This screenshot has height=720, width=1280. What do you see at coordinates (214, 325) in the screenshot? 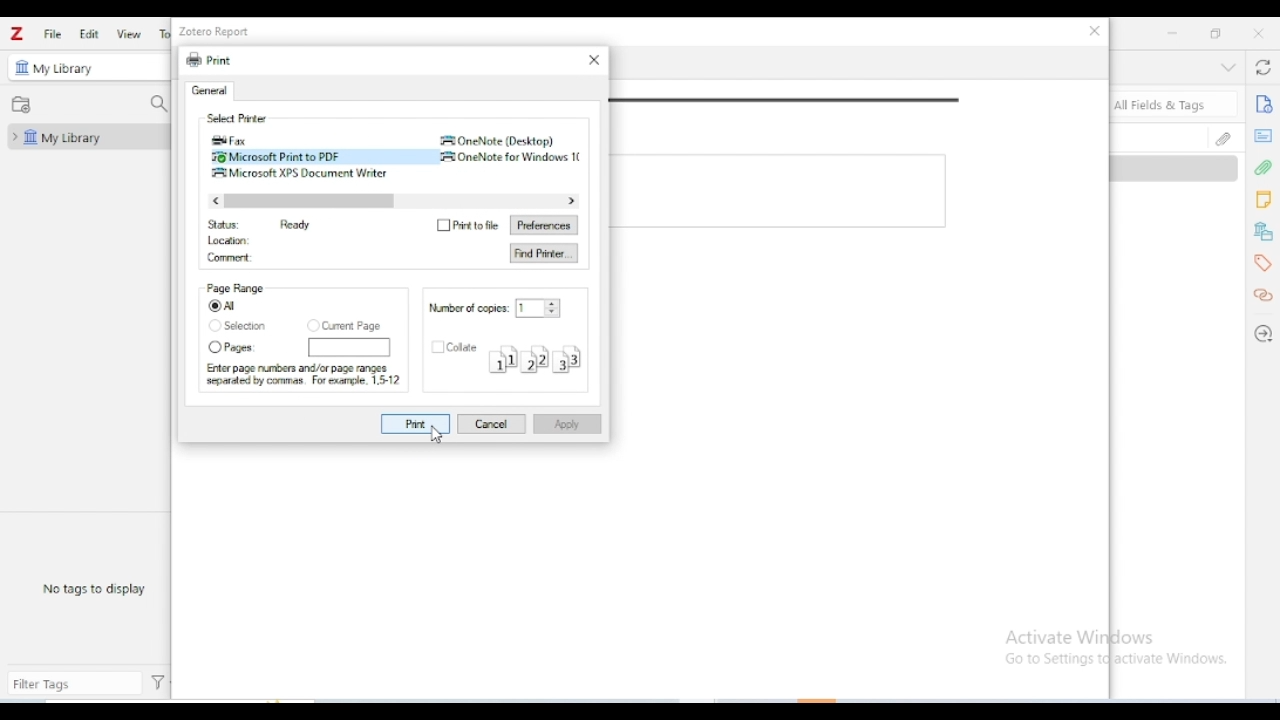
I see `Checkbox` at bounding box center [214, 325].